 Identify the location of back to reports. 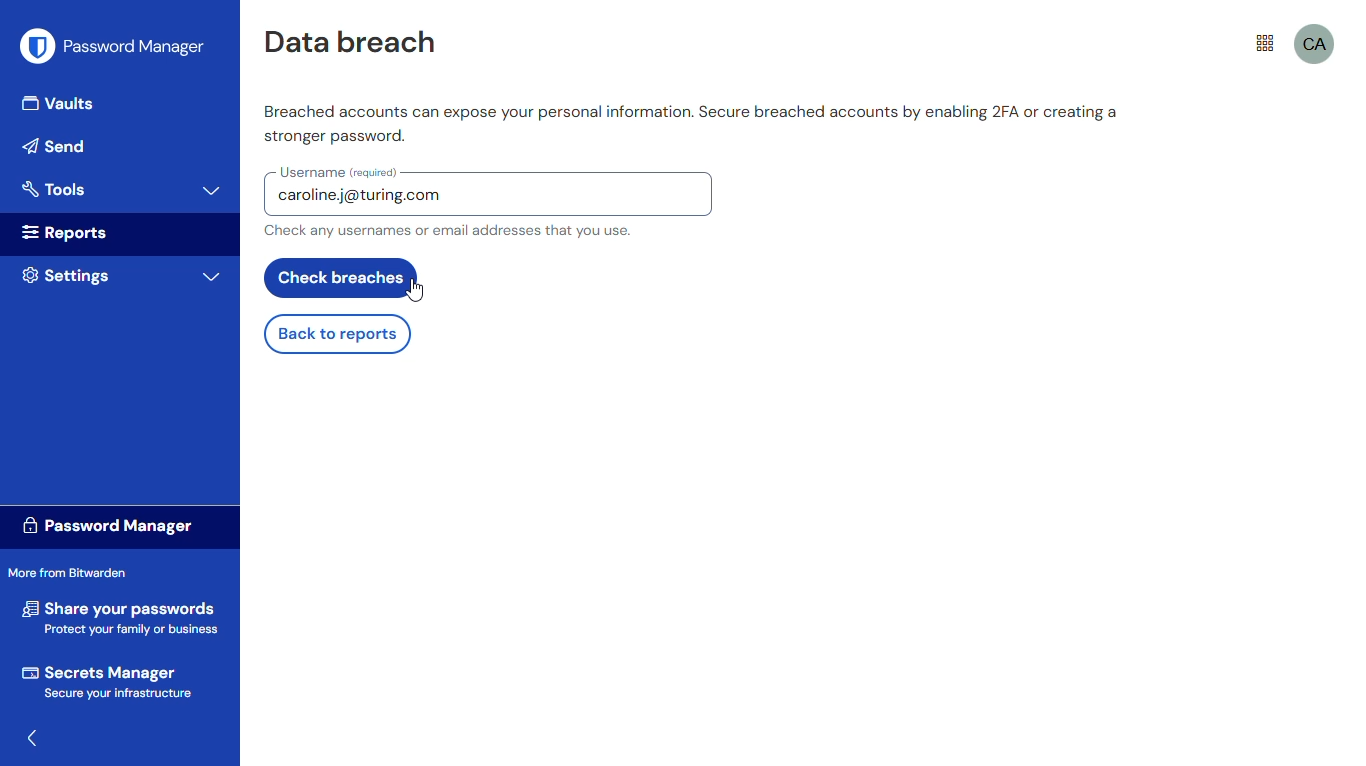
(336, 335).